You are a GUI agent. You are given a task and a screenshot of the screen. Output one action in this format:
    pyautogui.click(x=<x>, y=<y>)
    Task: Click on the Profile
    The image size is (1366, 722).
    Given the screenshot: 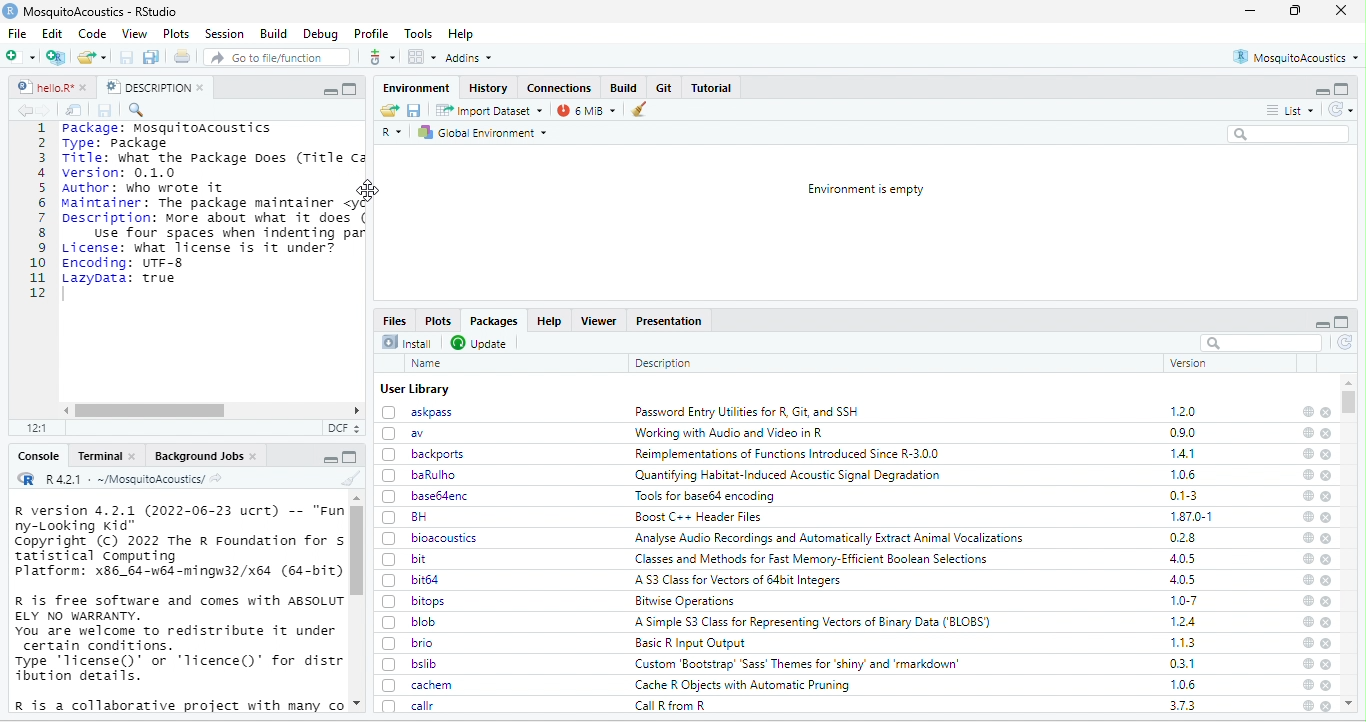 What is the action you would take?
    pyautogui.click(x=372, y=33)
    